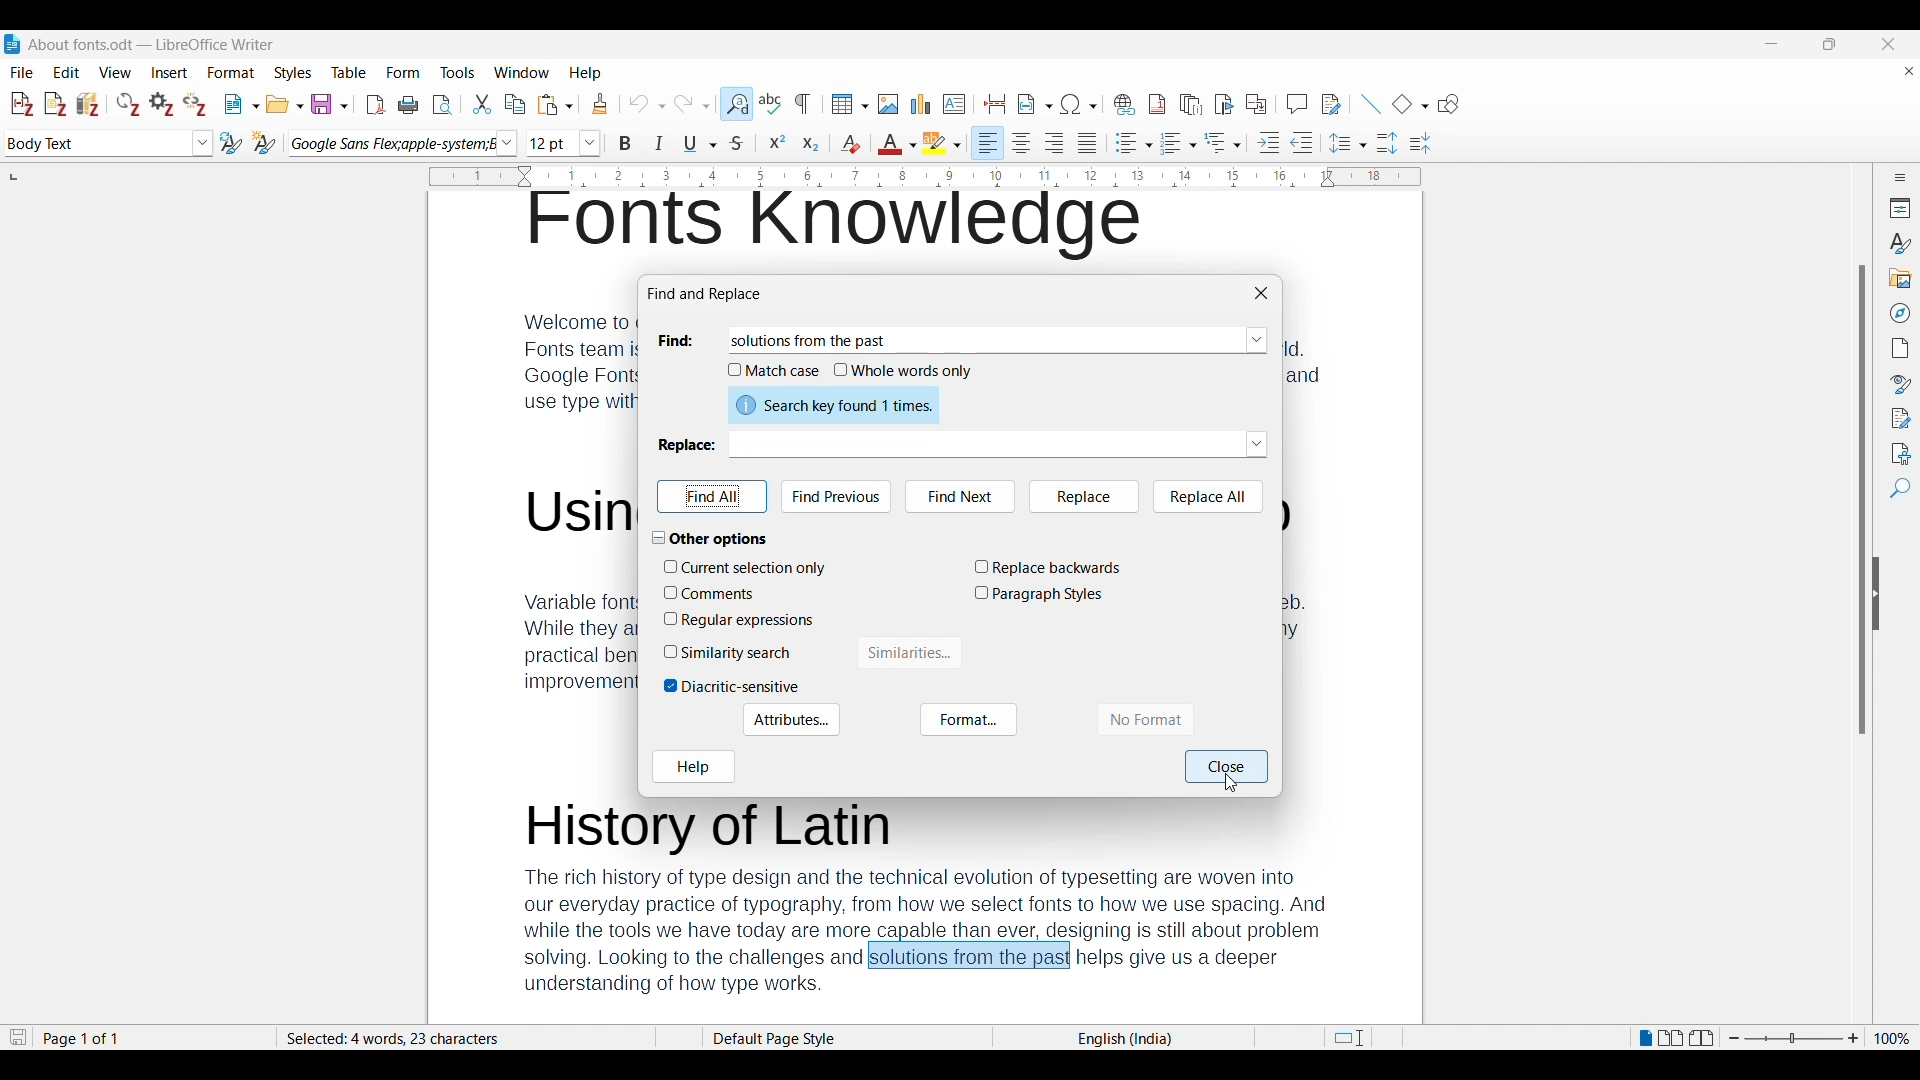  Describe the element at coordinates (1348, 1038) in the screenshot. I see `Standard selection` at that location.